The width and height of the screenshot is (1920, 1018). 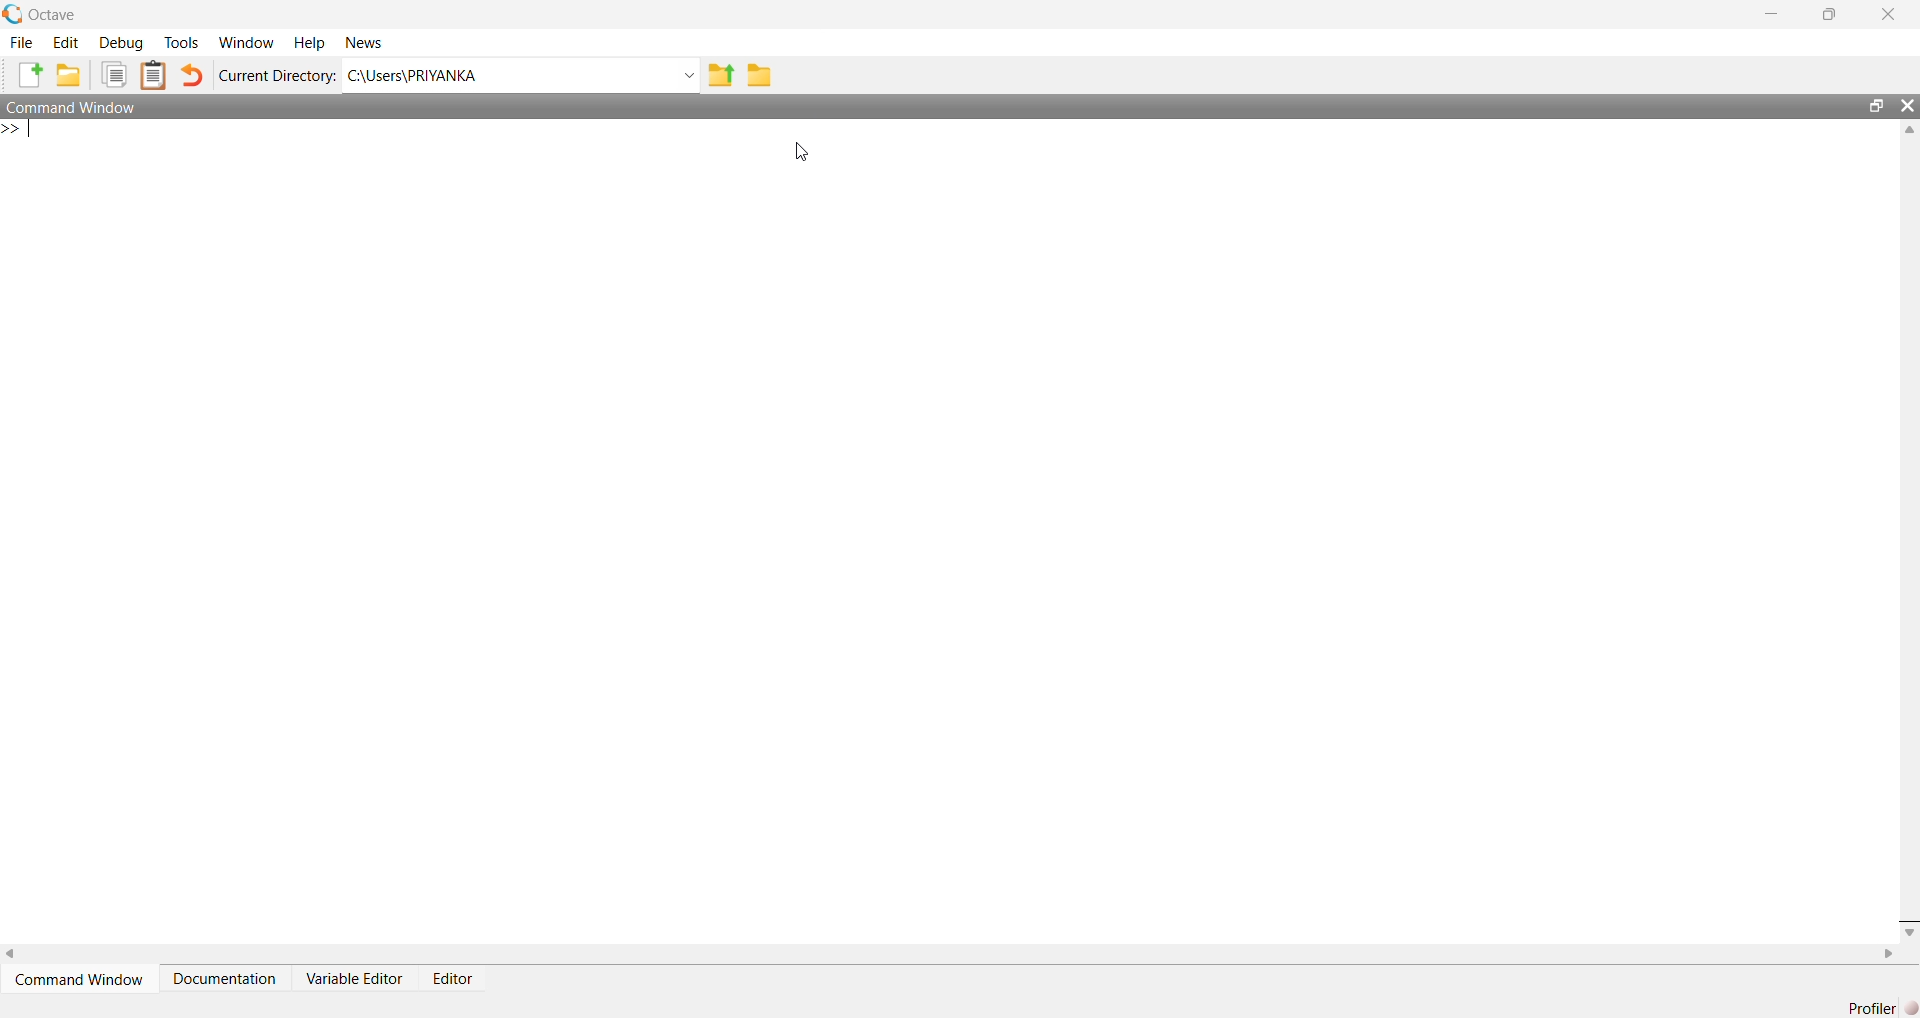 What do you see at coordinates (278, 77) in the screenshot?
I see `Current Directory:` at bounding box center [278, 77].